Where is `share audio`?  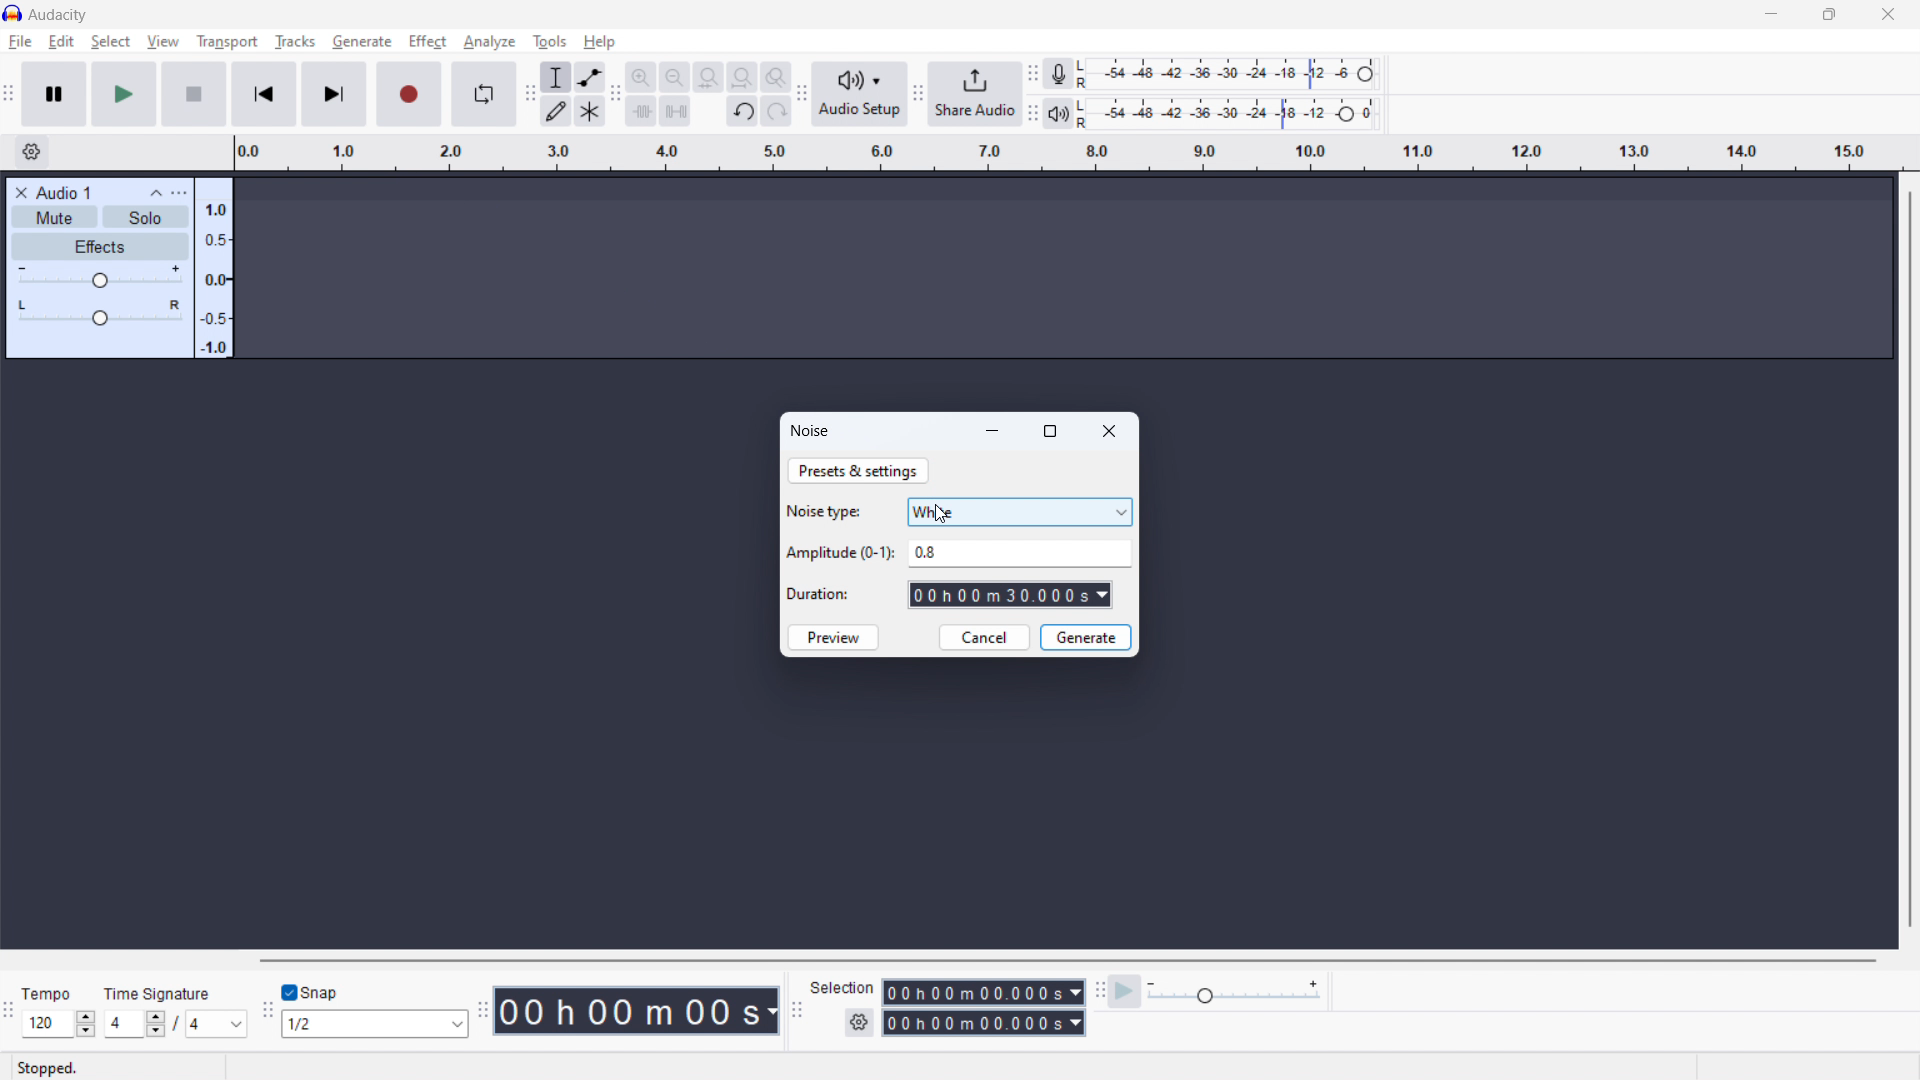
share audio is located at coordinates (975, 94).